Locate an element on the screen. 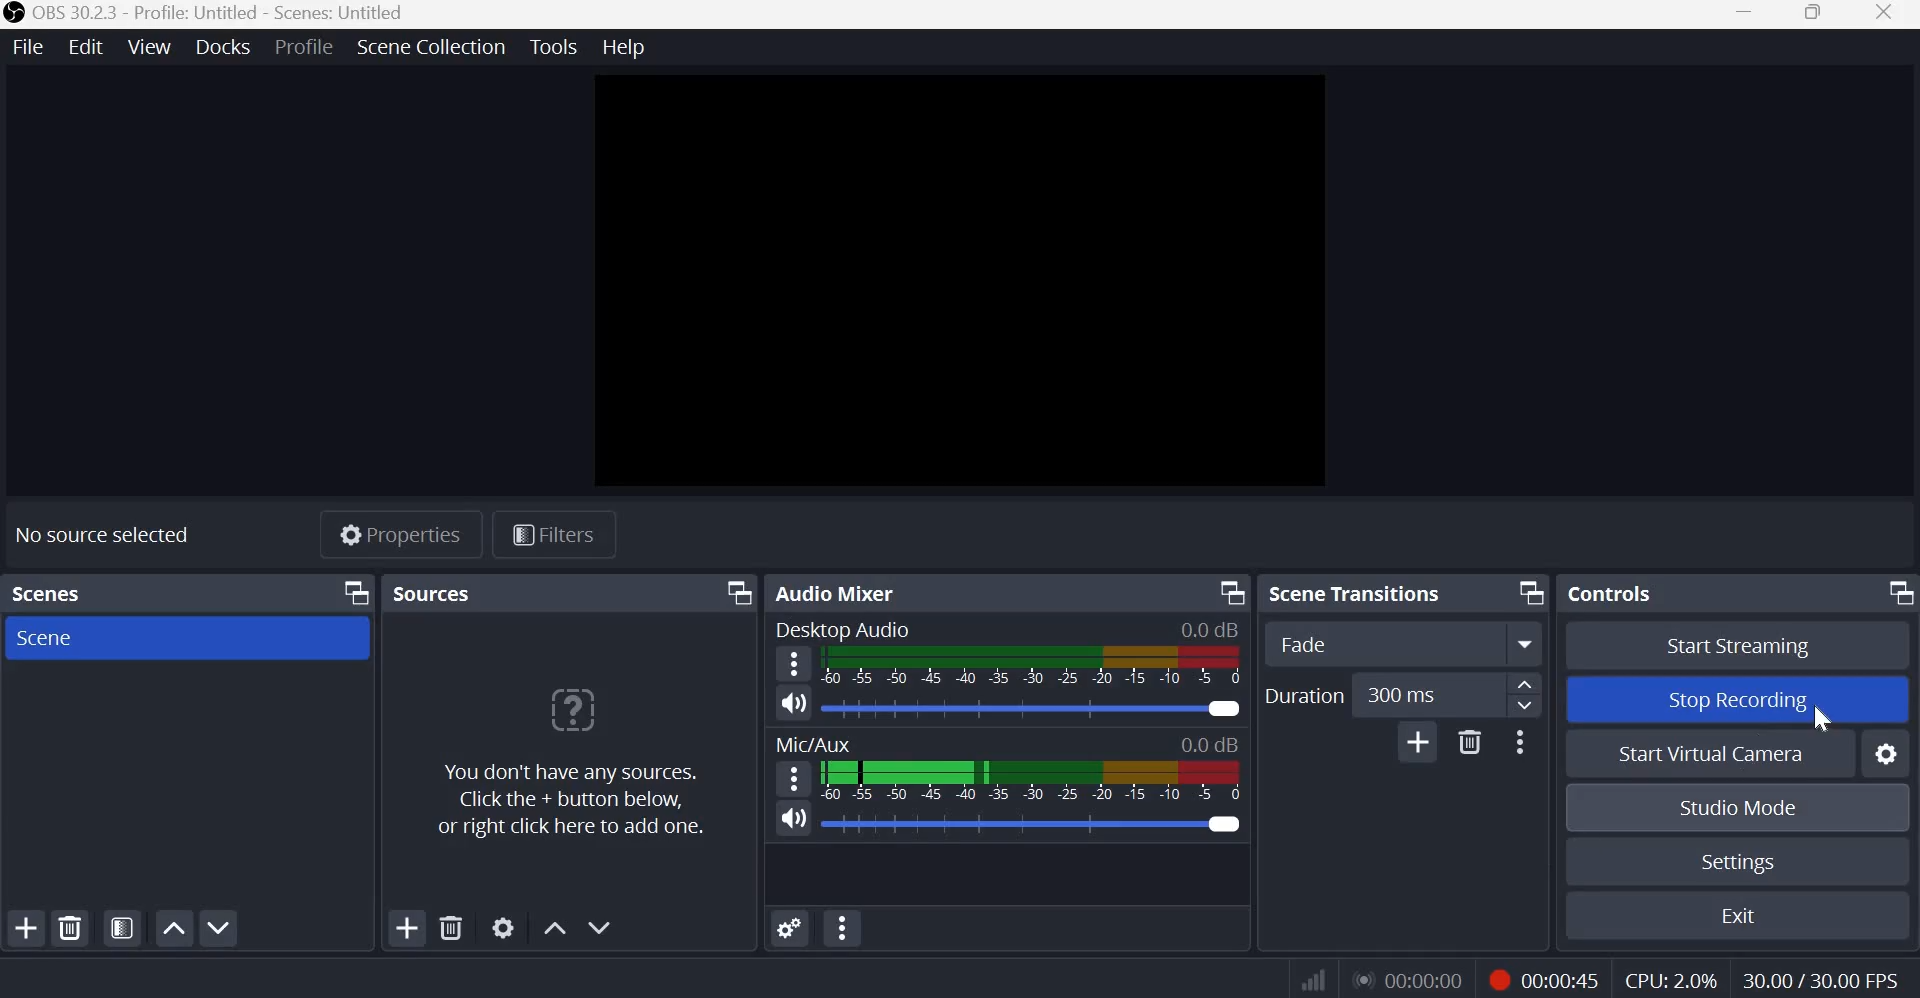  Properties is located at coordinates (401, 533).